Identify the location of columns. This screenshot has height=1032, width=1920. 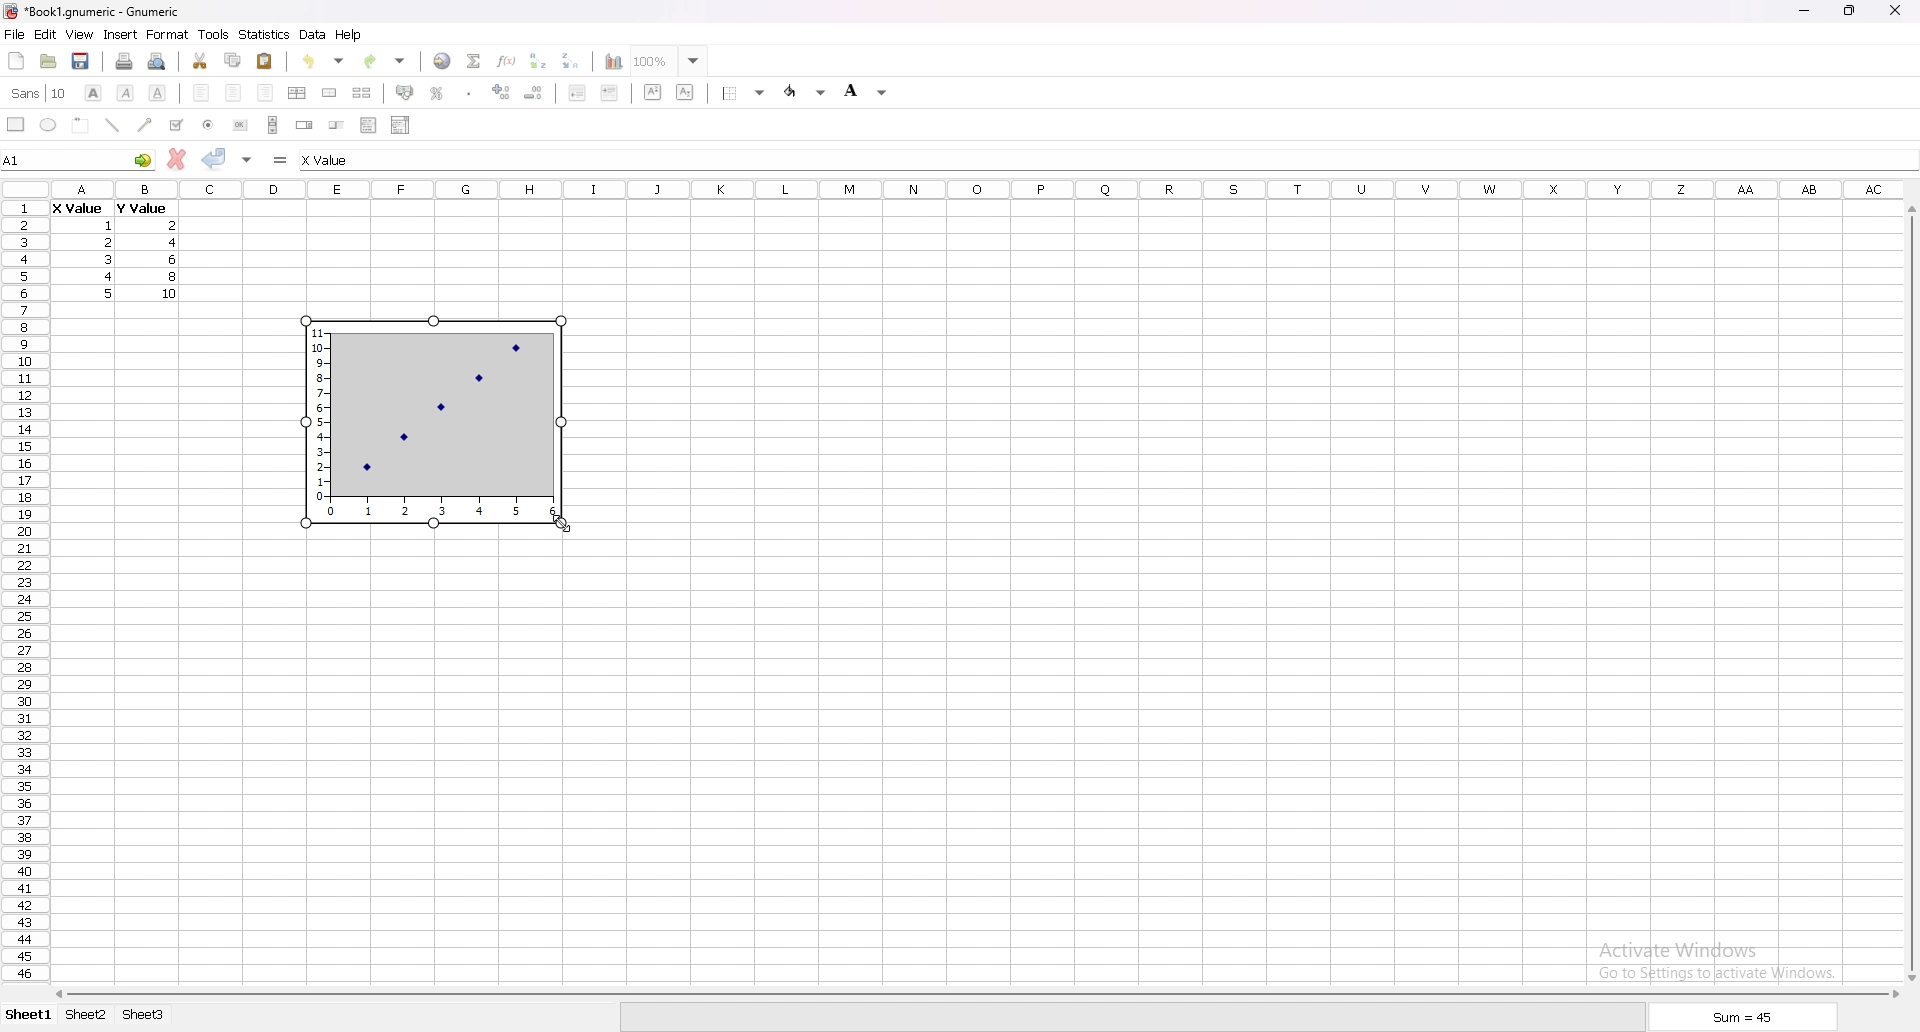
(978, 187).